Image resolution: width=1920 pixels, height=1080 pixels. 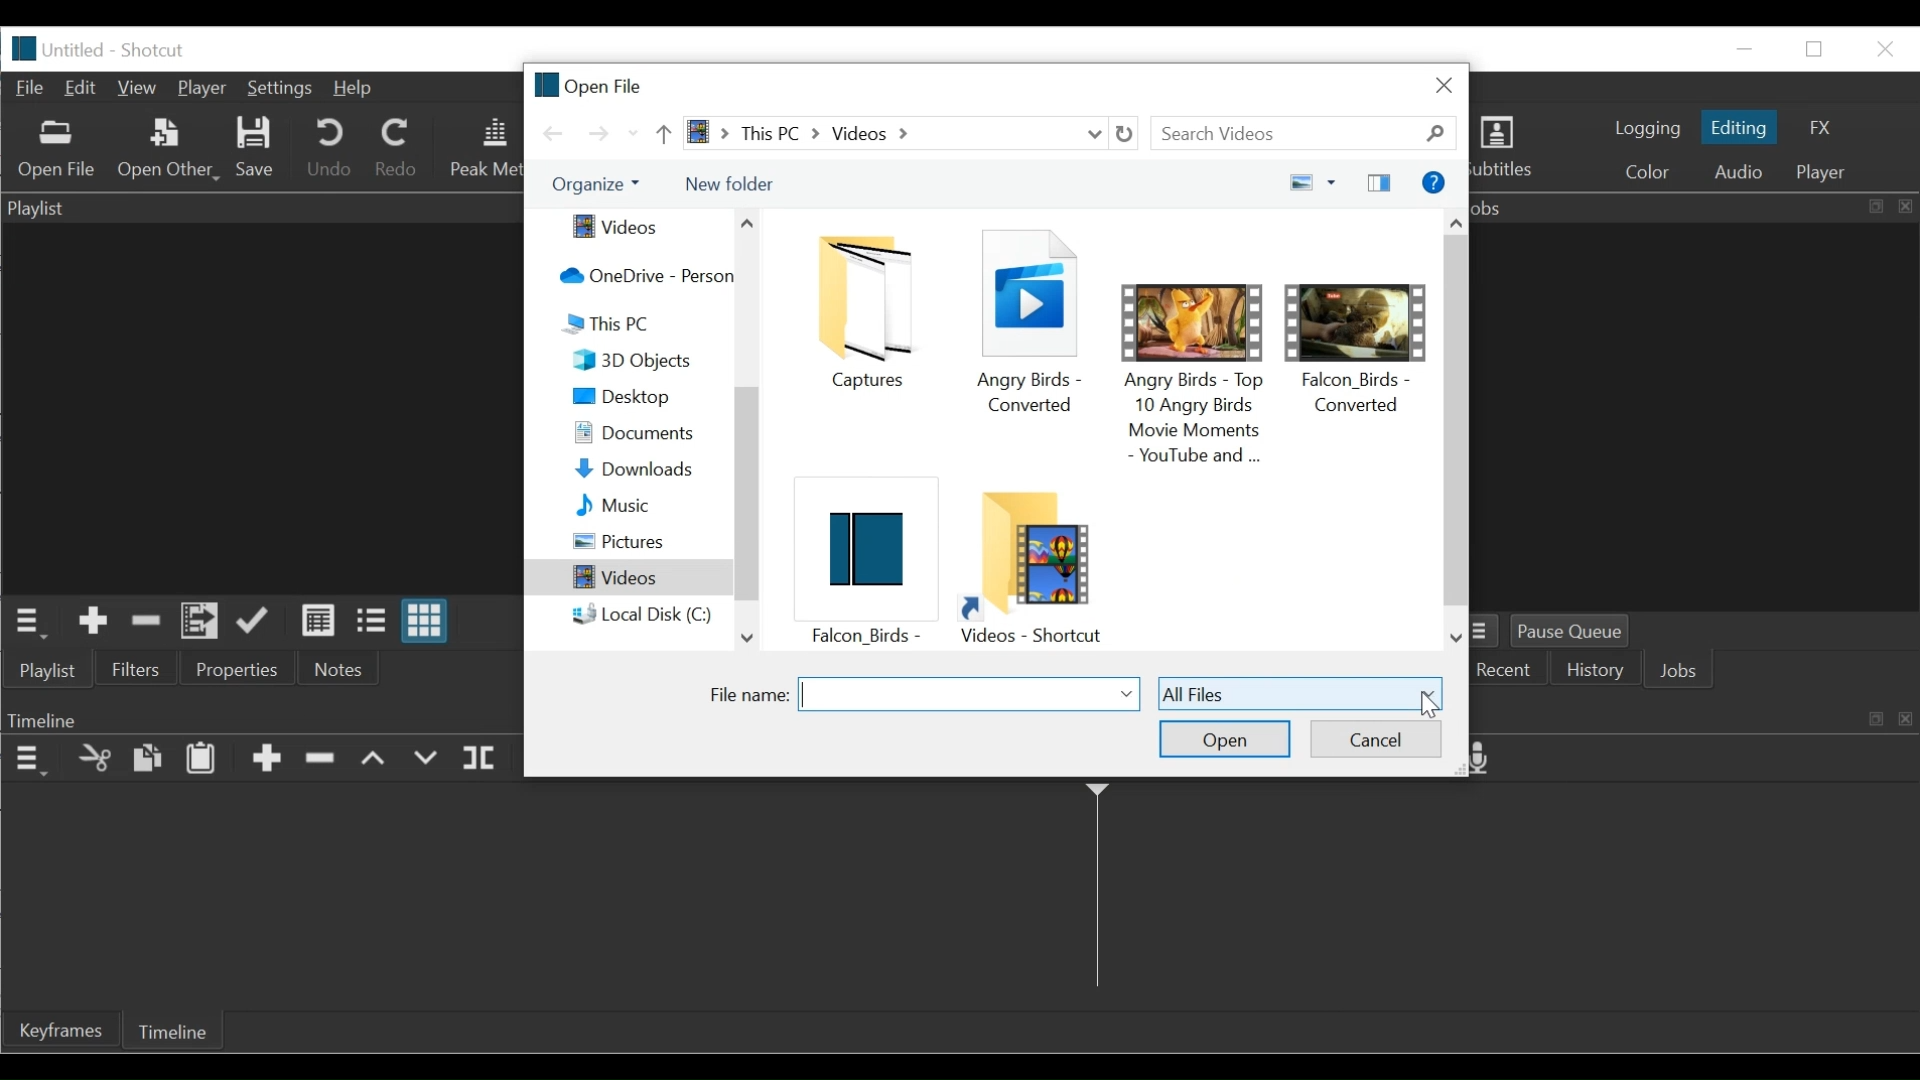 What do you see at coordinates (1425, 708) in the screenshot?
I see `Cursor` at bounding box center [1425, 708].